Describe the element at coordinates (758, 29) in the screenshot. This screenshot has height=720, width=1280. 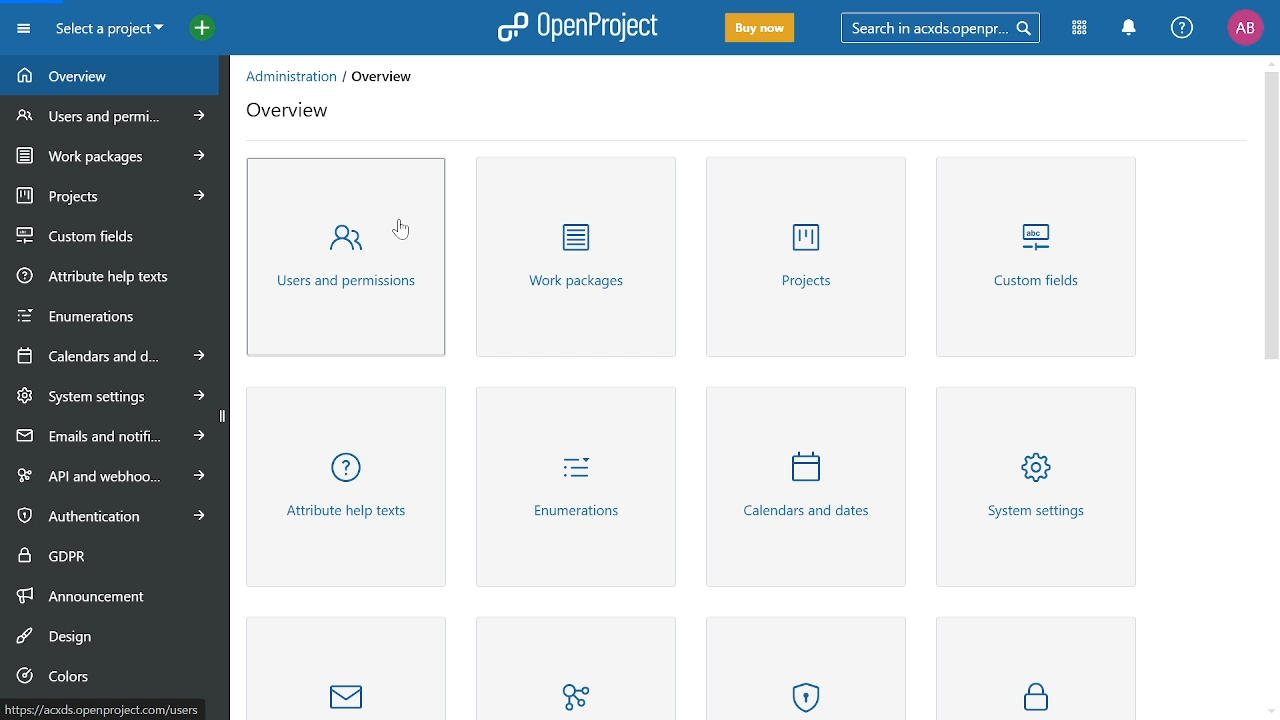
I see `Buy now` at that location.